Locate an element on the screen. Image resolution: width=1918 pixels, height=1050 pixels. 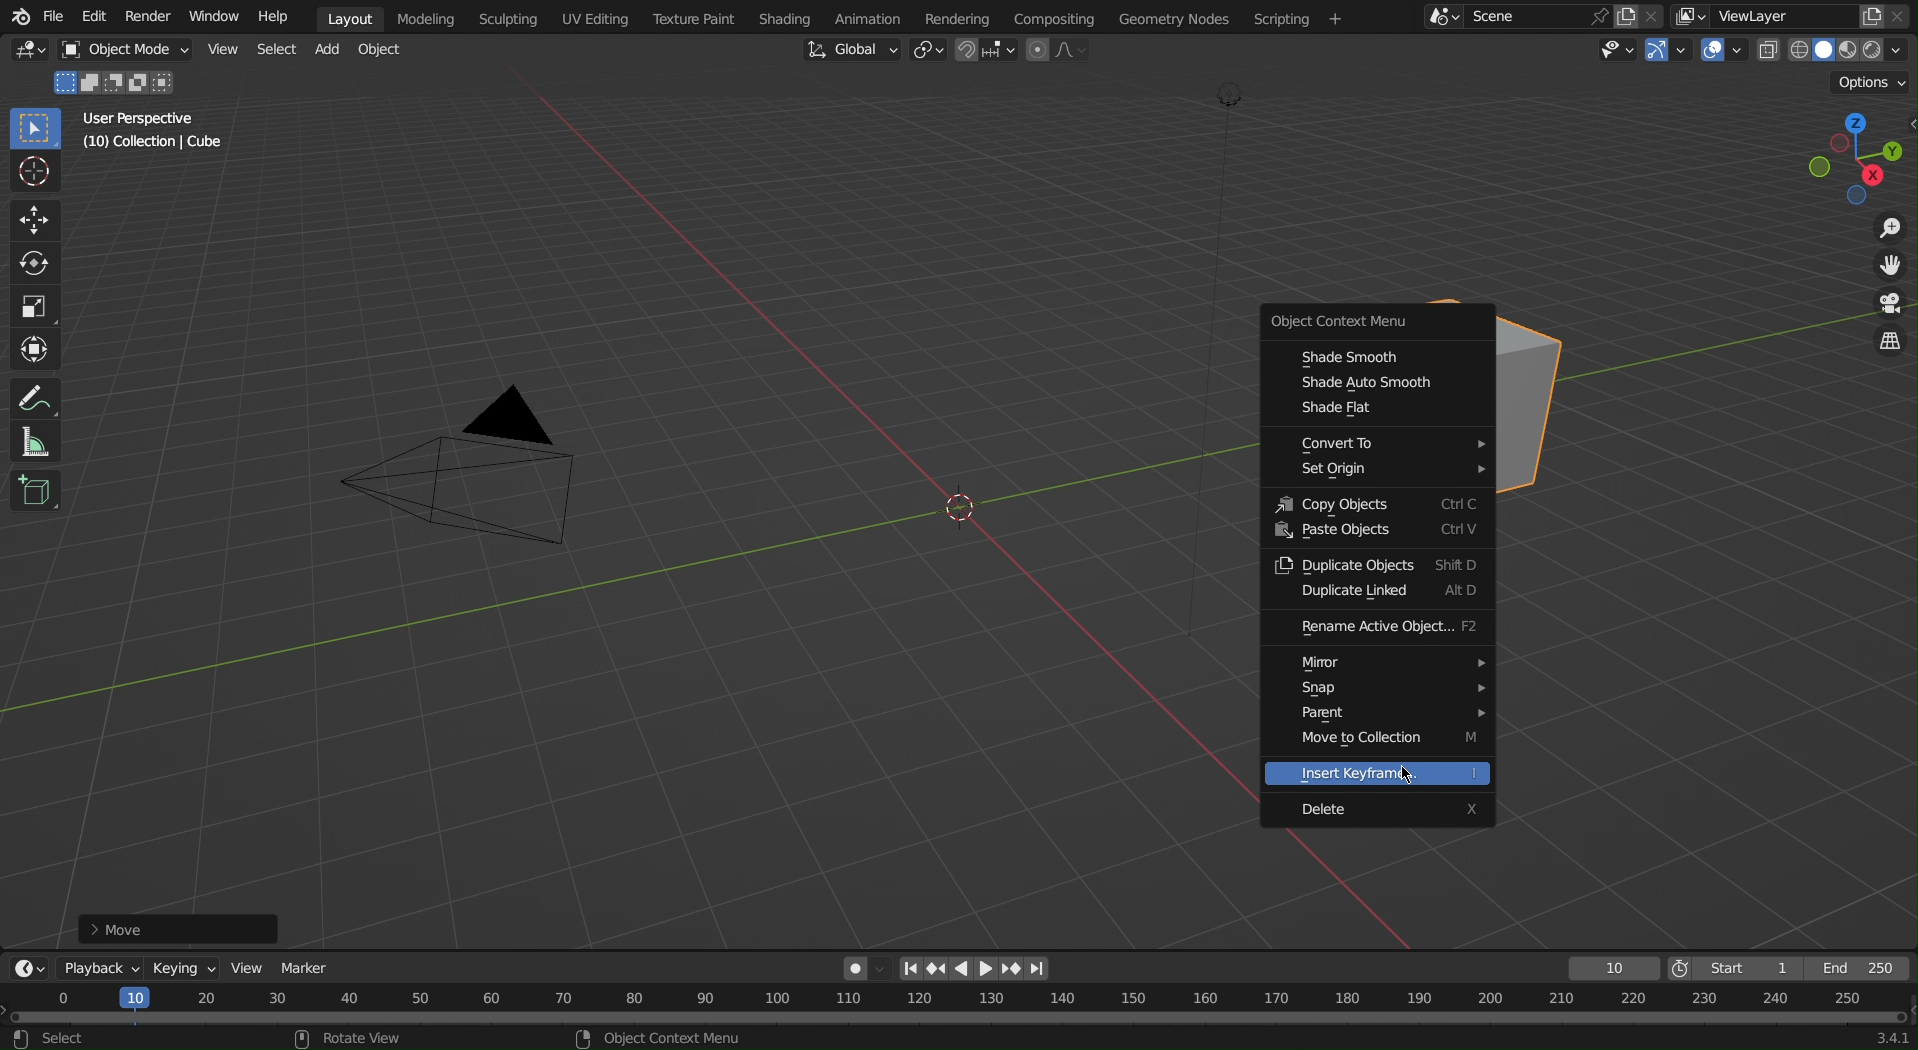
Render is located at coordinates (152, 15).